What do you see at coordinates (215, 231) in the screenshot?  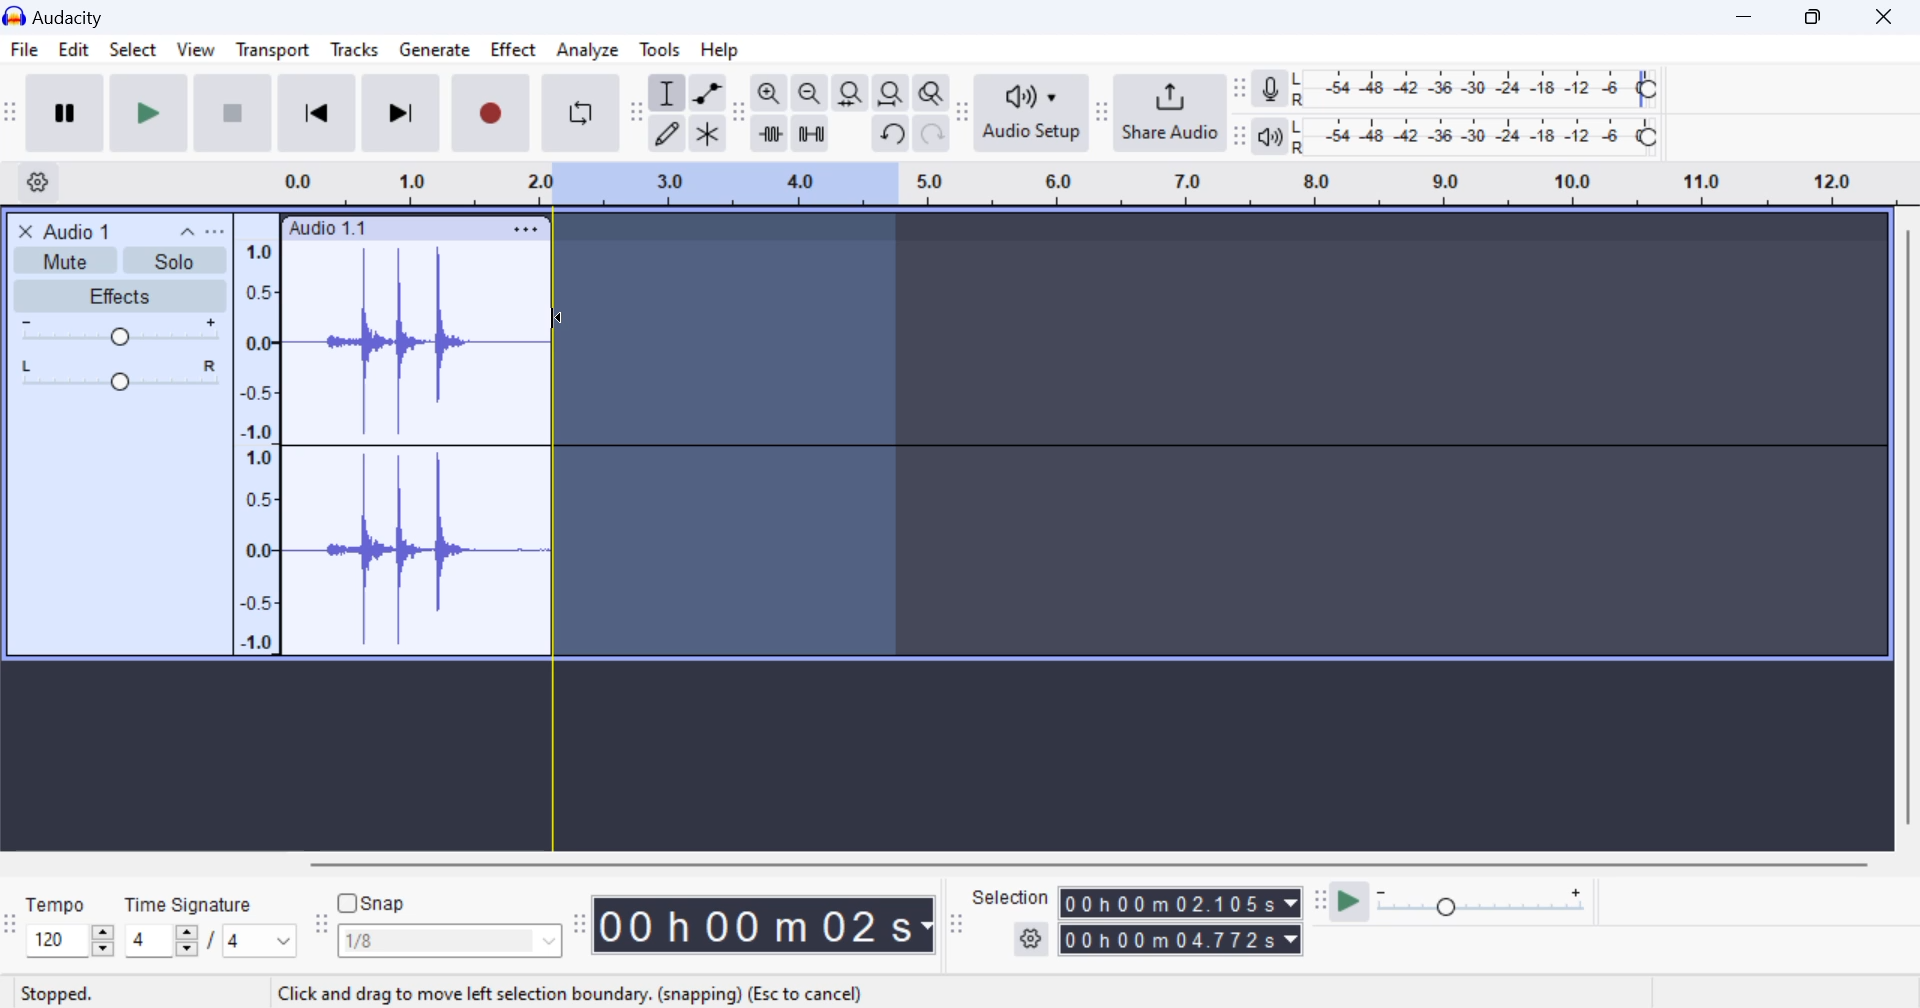 I see `open menu` at bounding box center [215, 231].